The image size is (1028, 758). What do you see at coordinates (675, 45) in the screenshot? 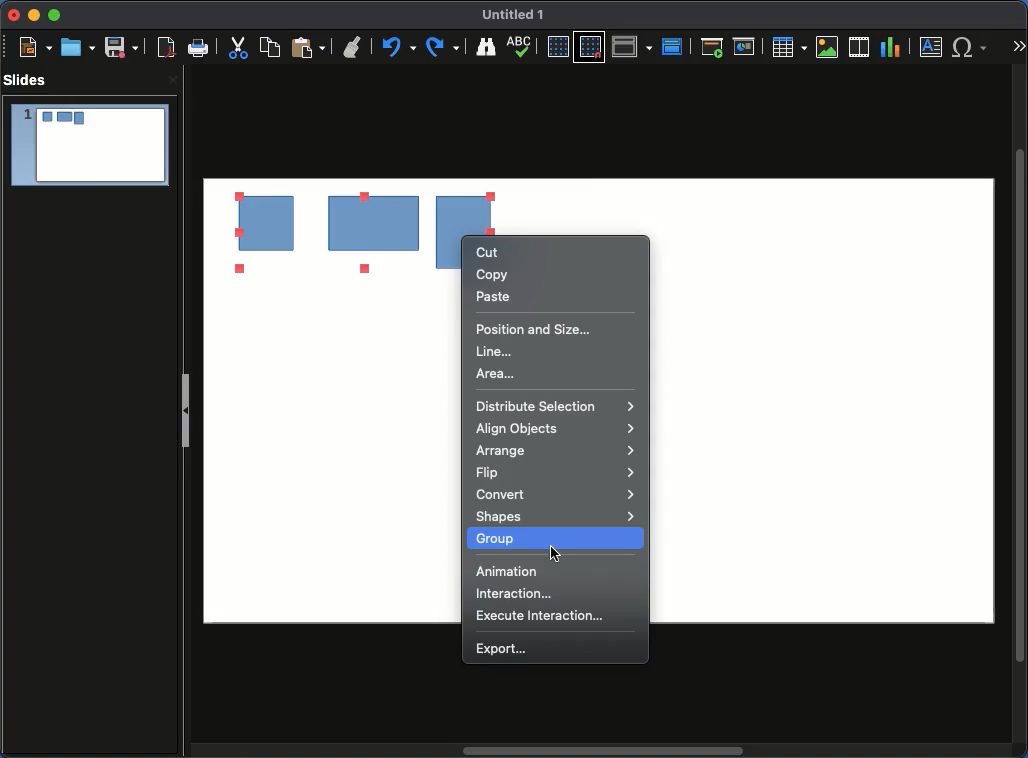
I see `Master slide` at bounding box center [675, 45].